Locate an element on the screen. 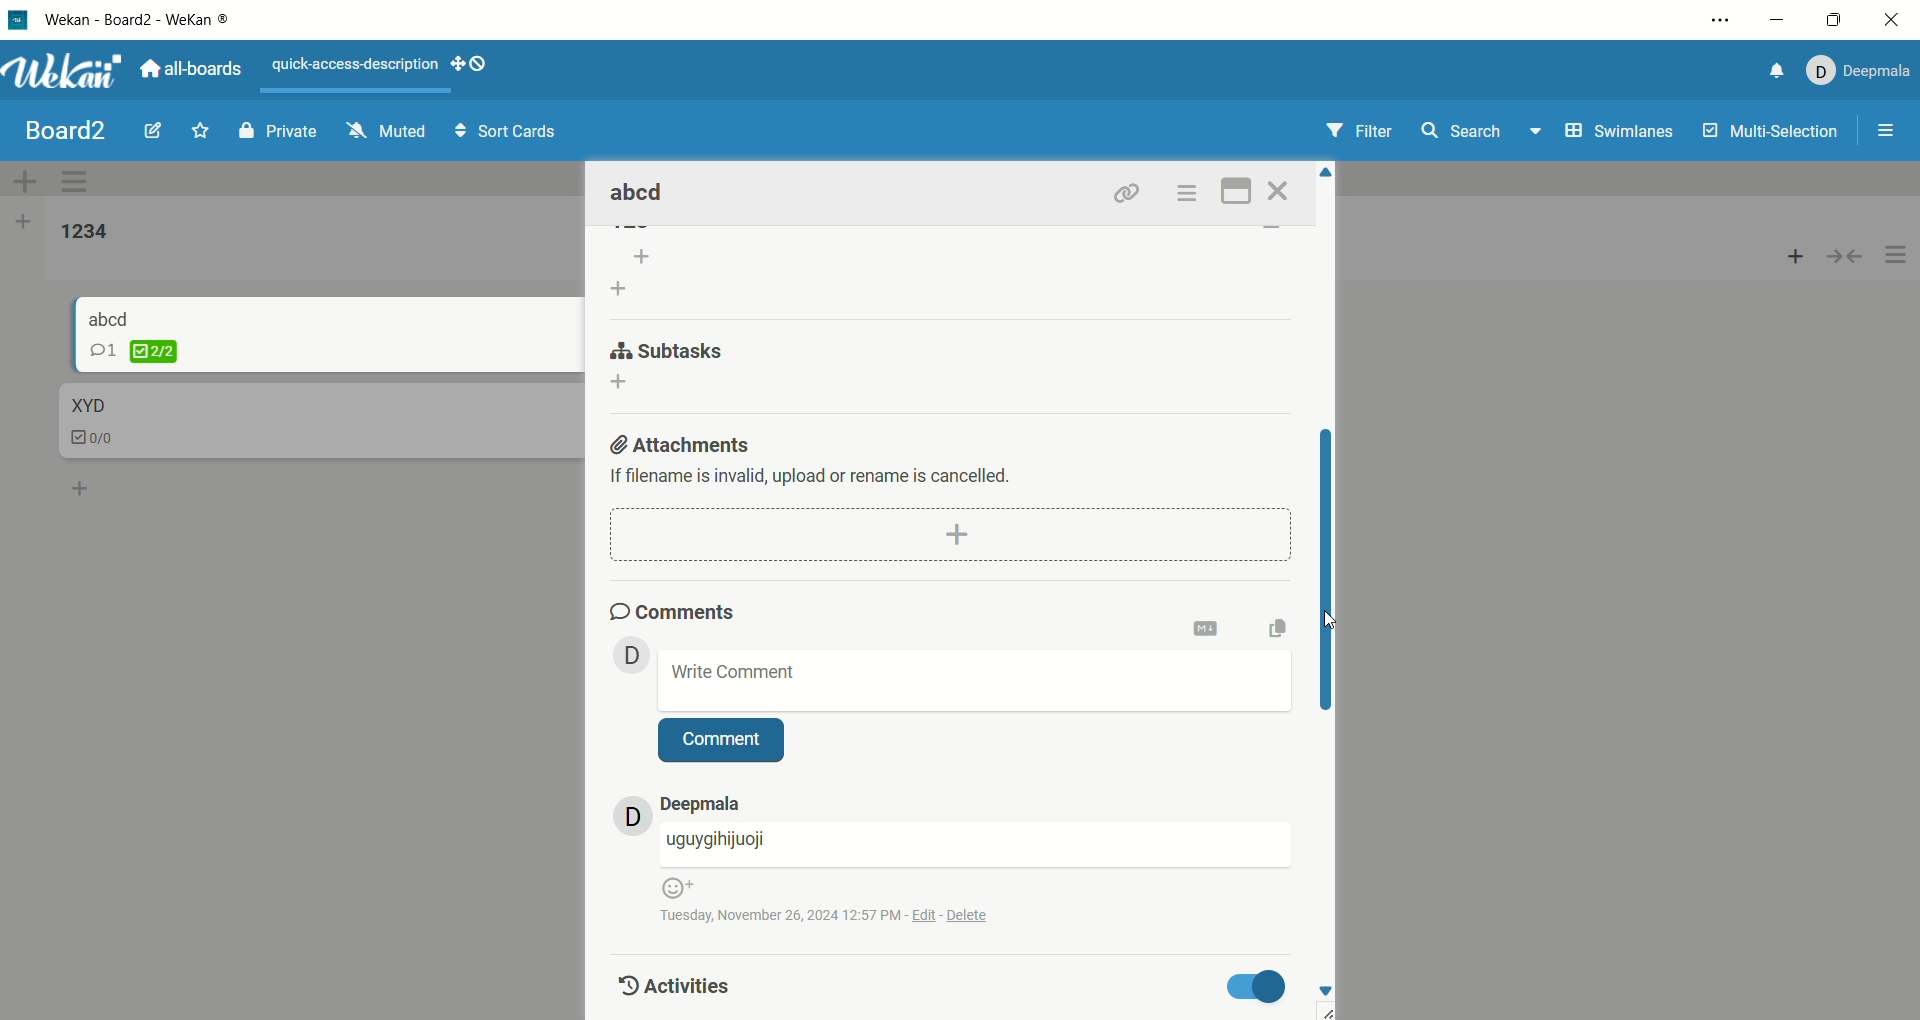 This screenshot has height=1020, width=1920. options is located at coordinates (1897, 256).